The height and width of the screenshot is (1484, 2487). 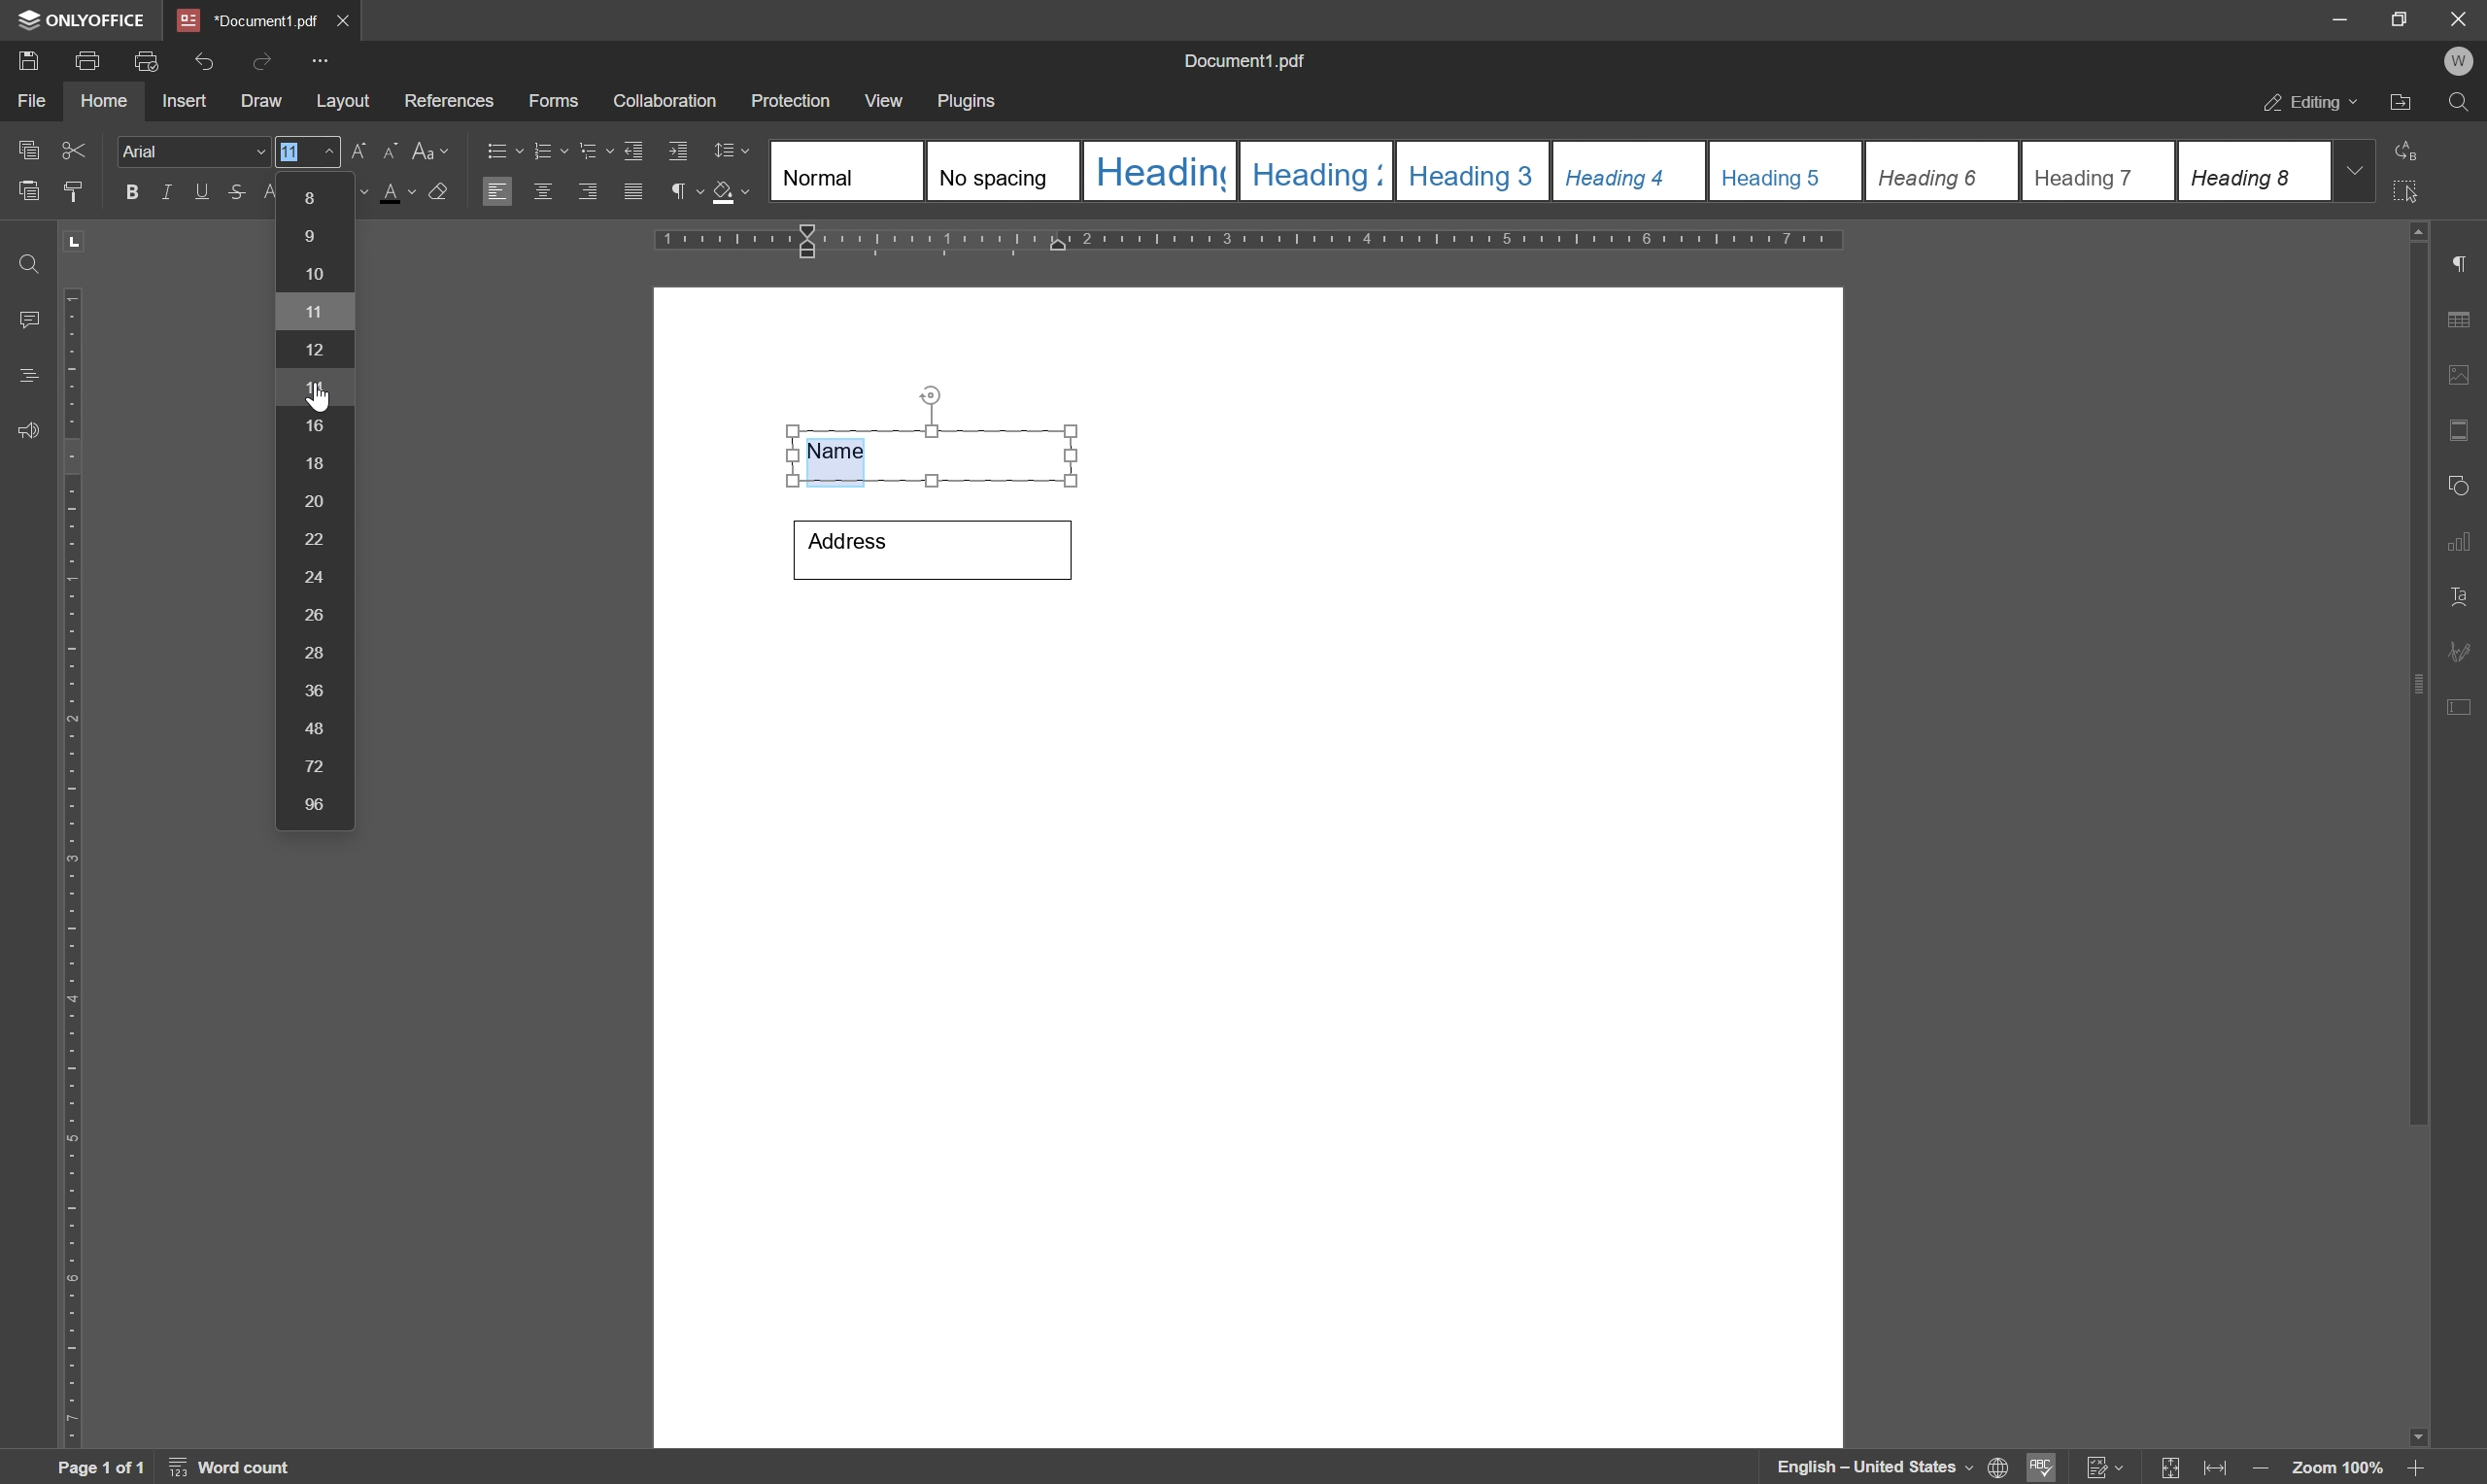 I want to click on protection, so click(x=791, y=100).